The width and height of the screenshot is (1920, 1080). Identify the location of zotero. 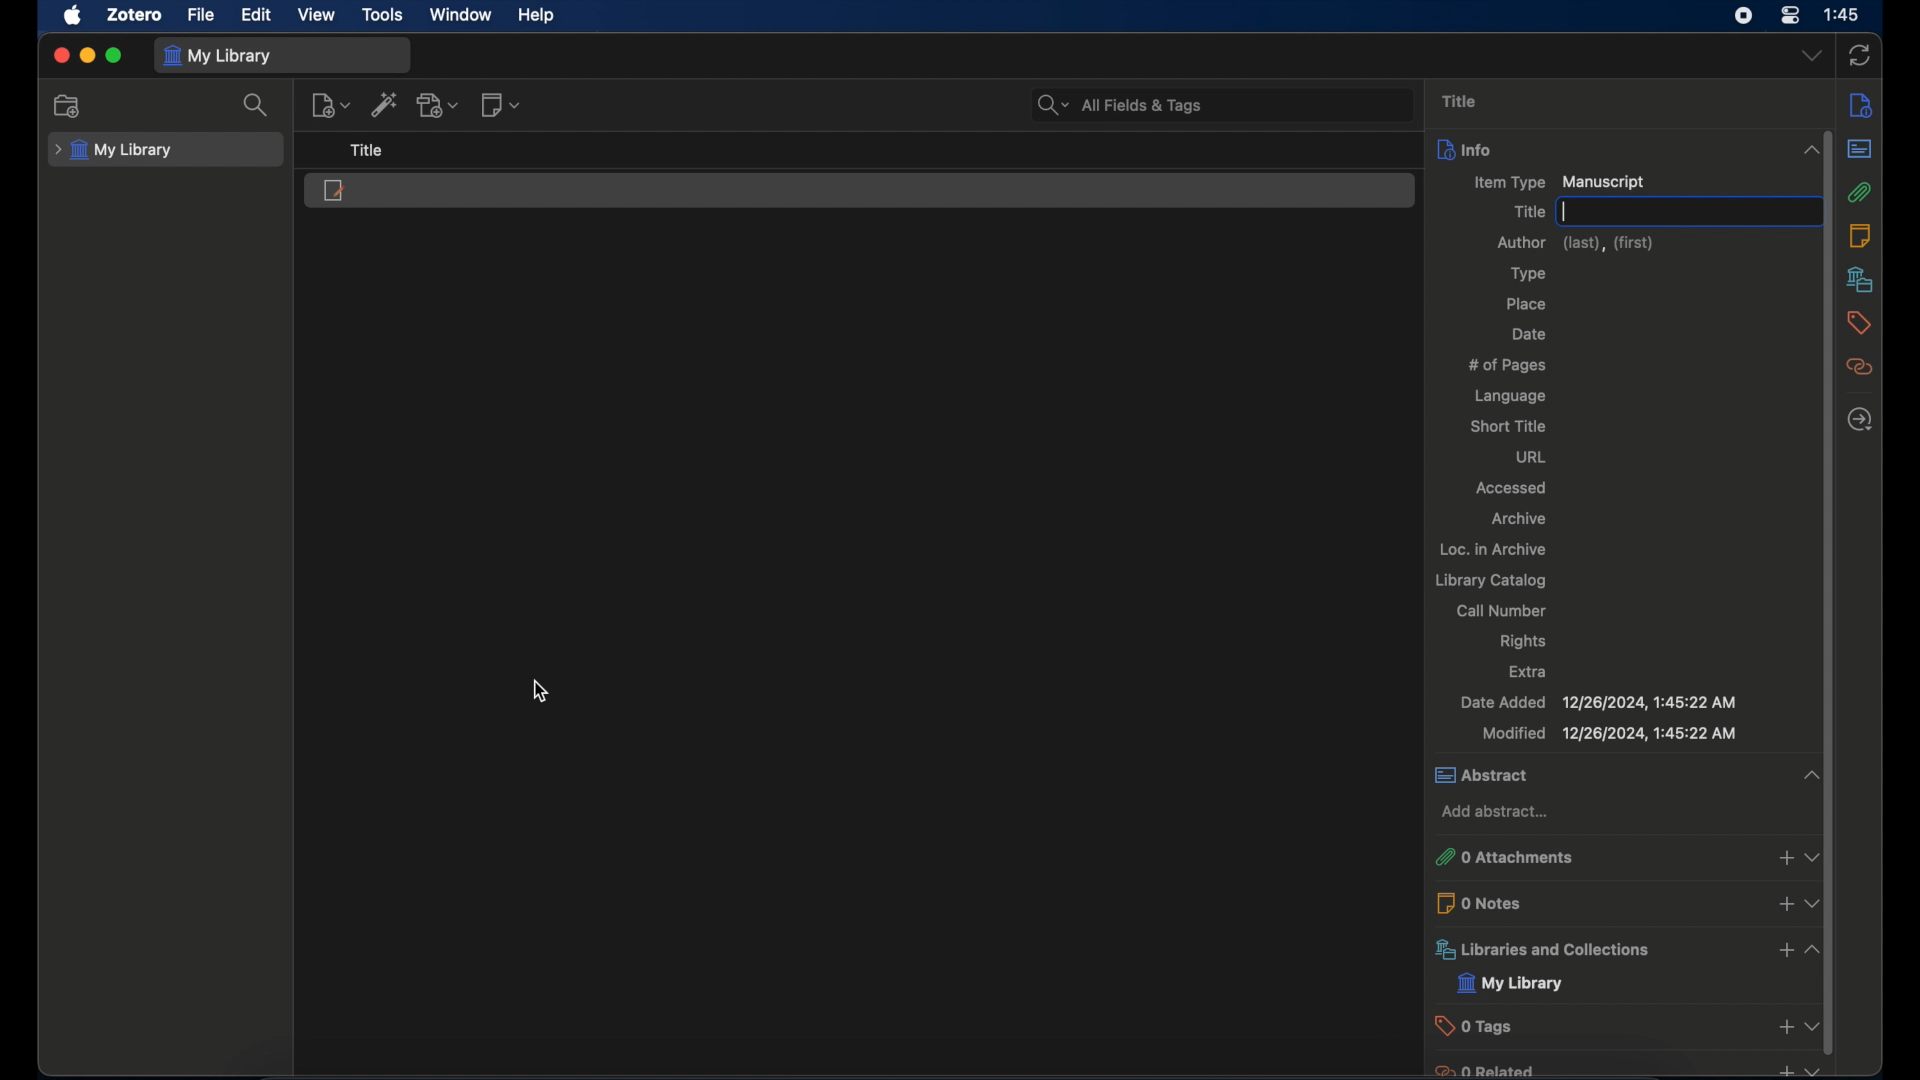
(136, 14).